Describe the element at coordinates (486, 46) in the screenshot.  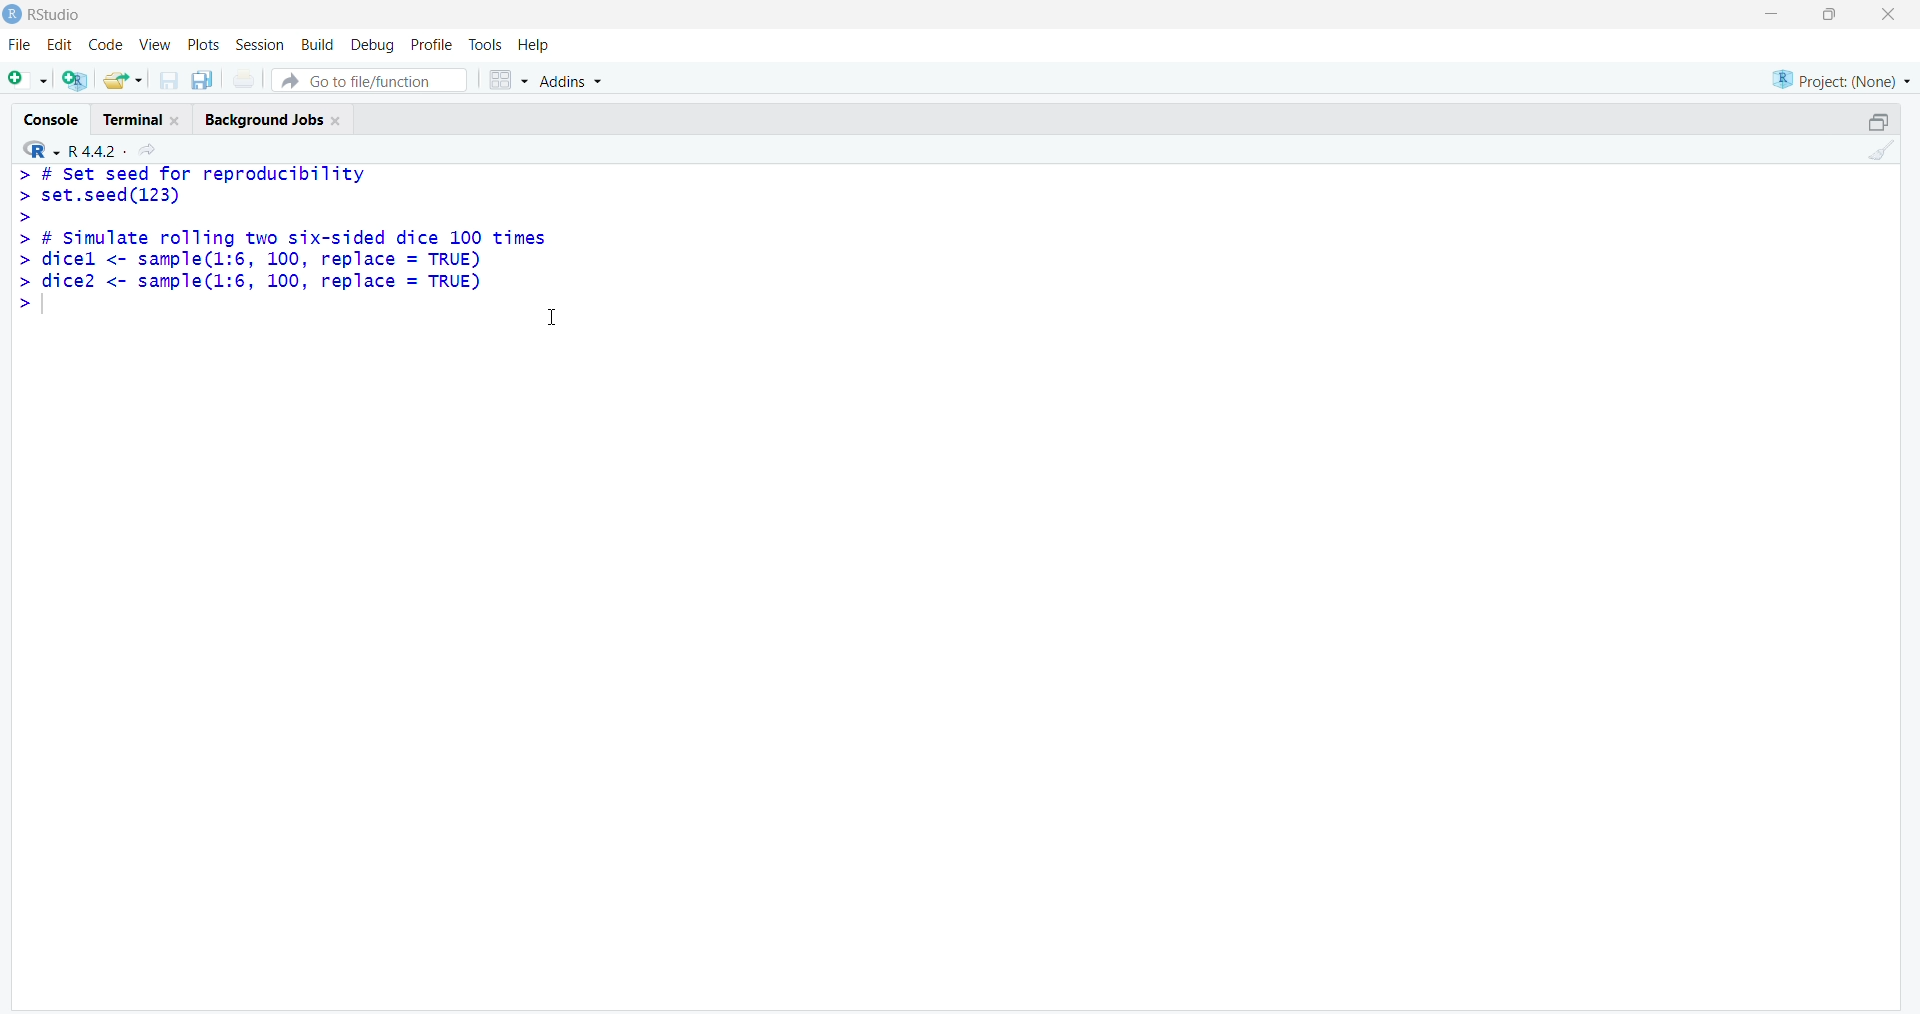
I see `tools` at that location.